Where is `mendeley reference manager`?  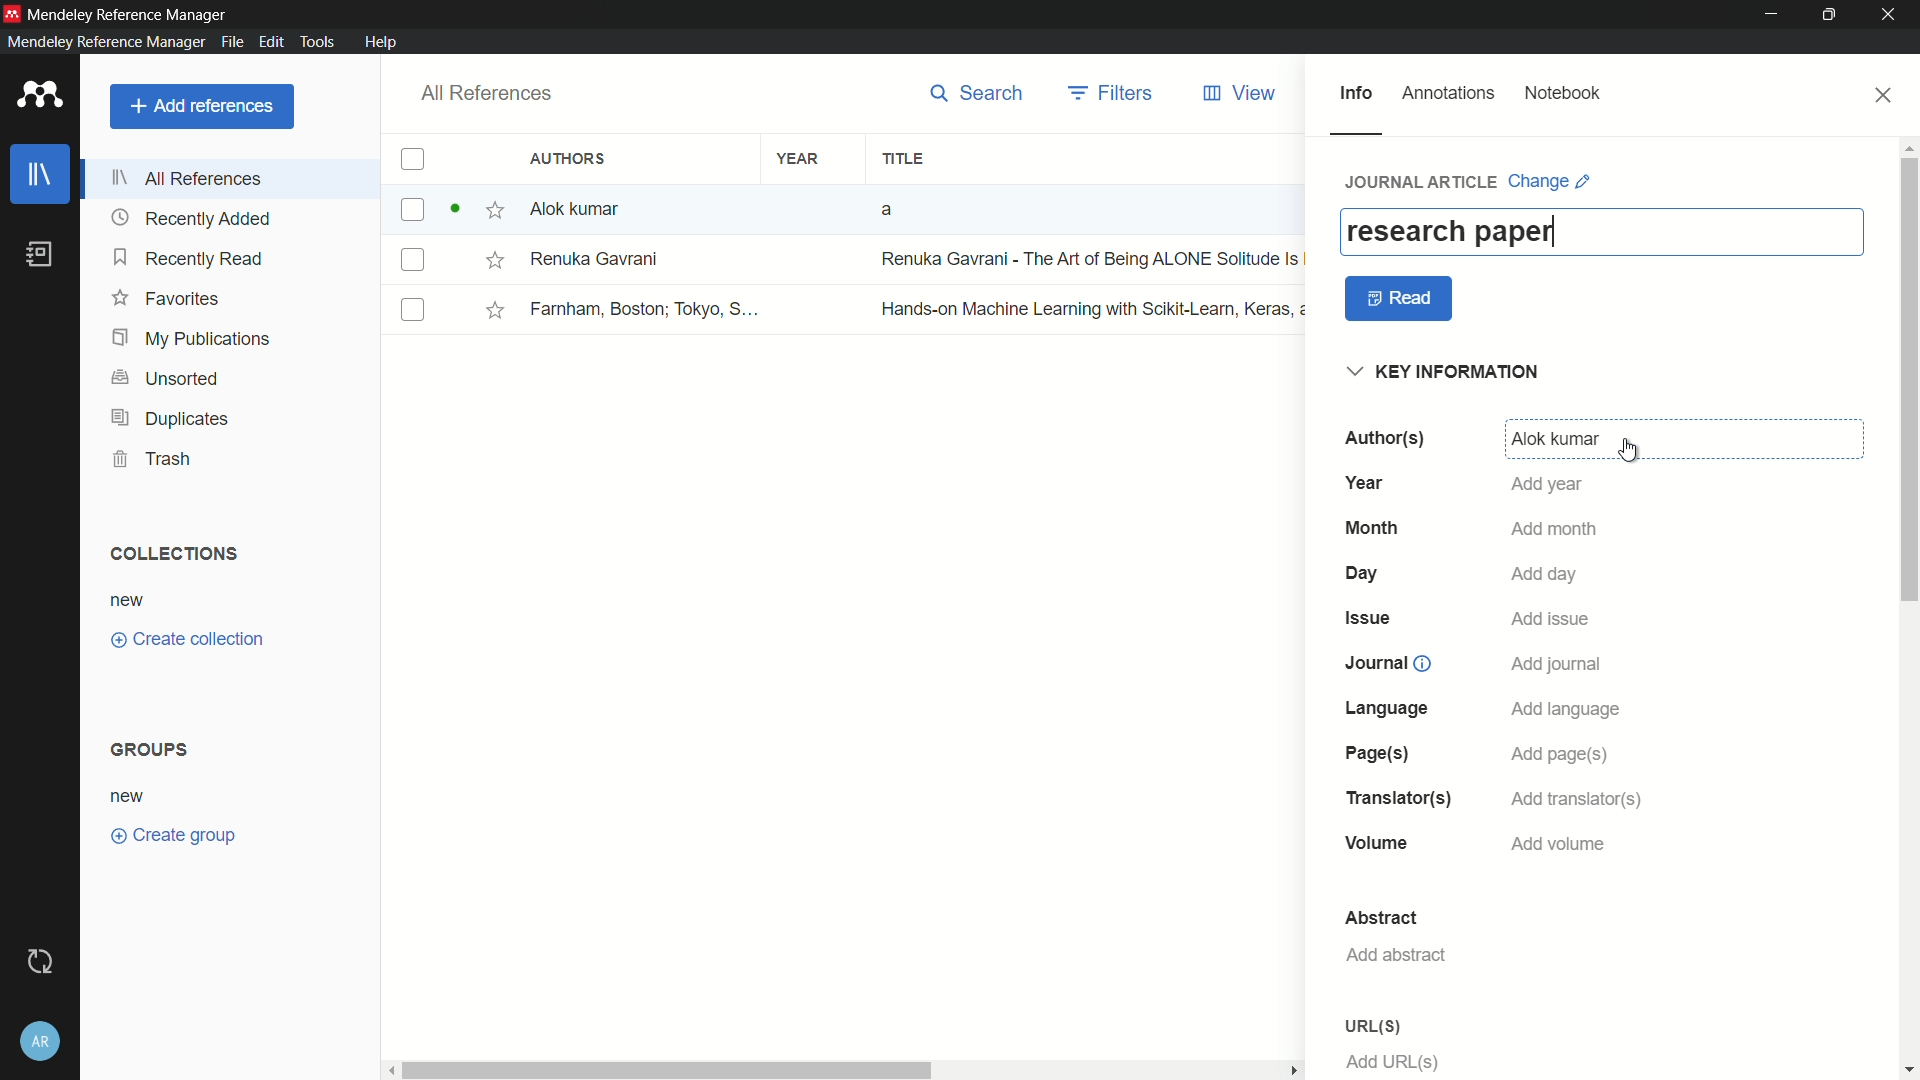
mendeley reference manager is located at coordinates (106, 41).